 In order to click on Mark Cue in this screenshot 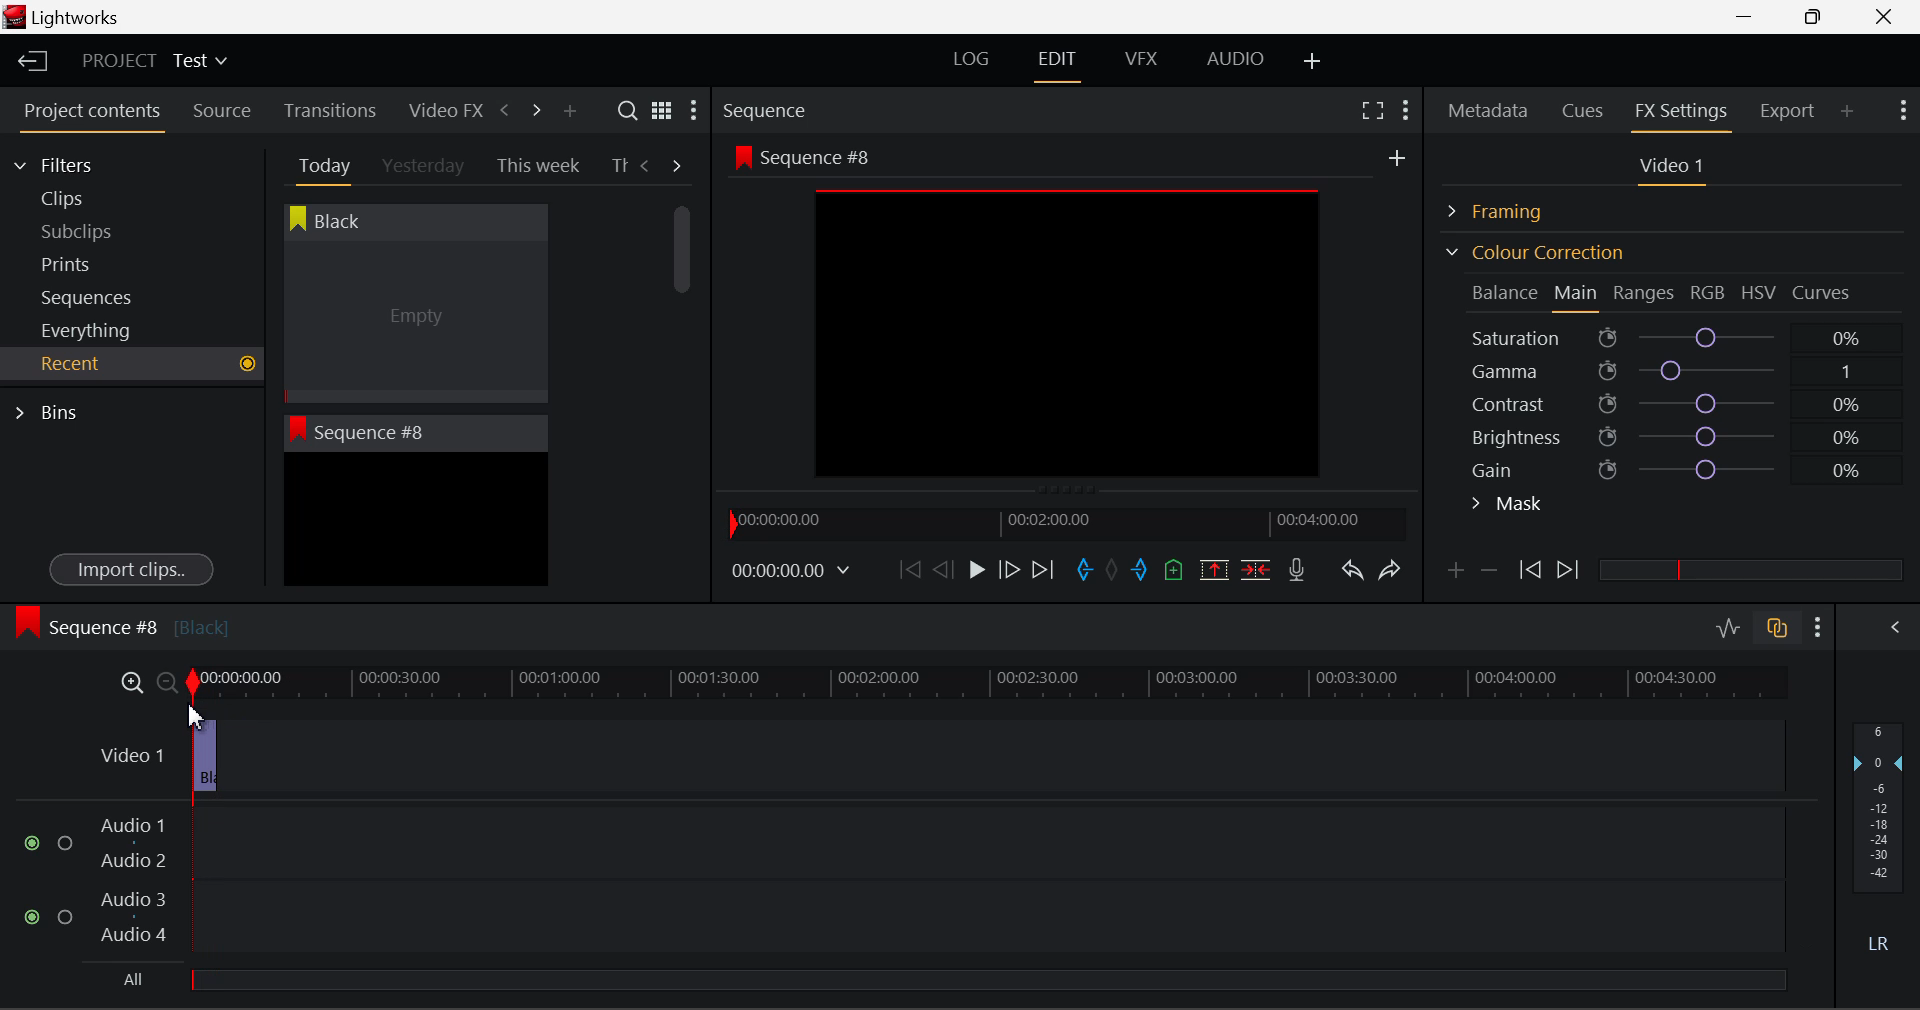, I will do `click(1172, 571)`.